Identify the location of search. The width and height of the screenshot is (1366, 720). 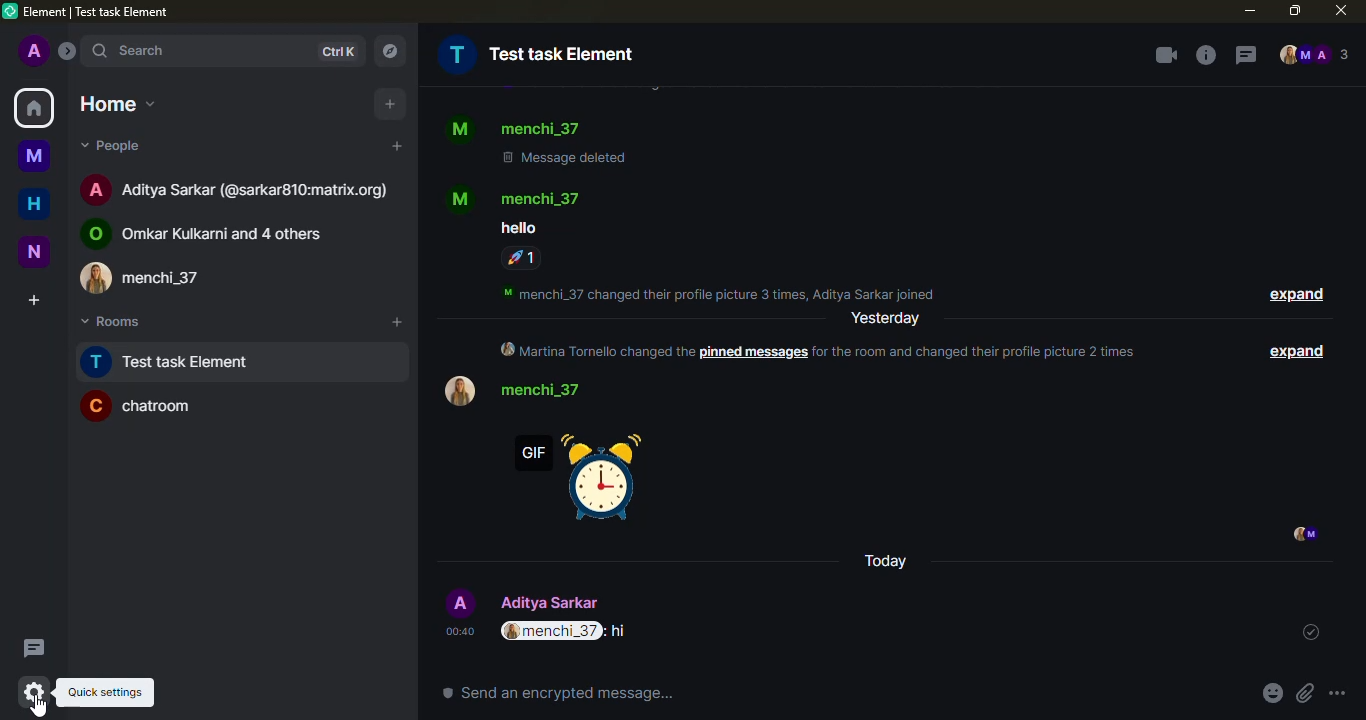
(130, 51).